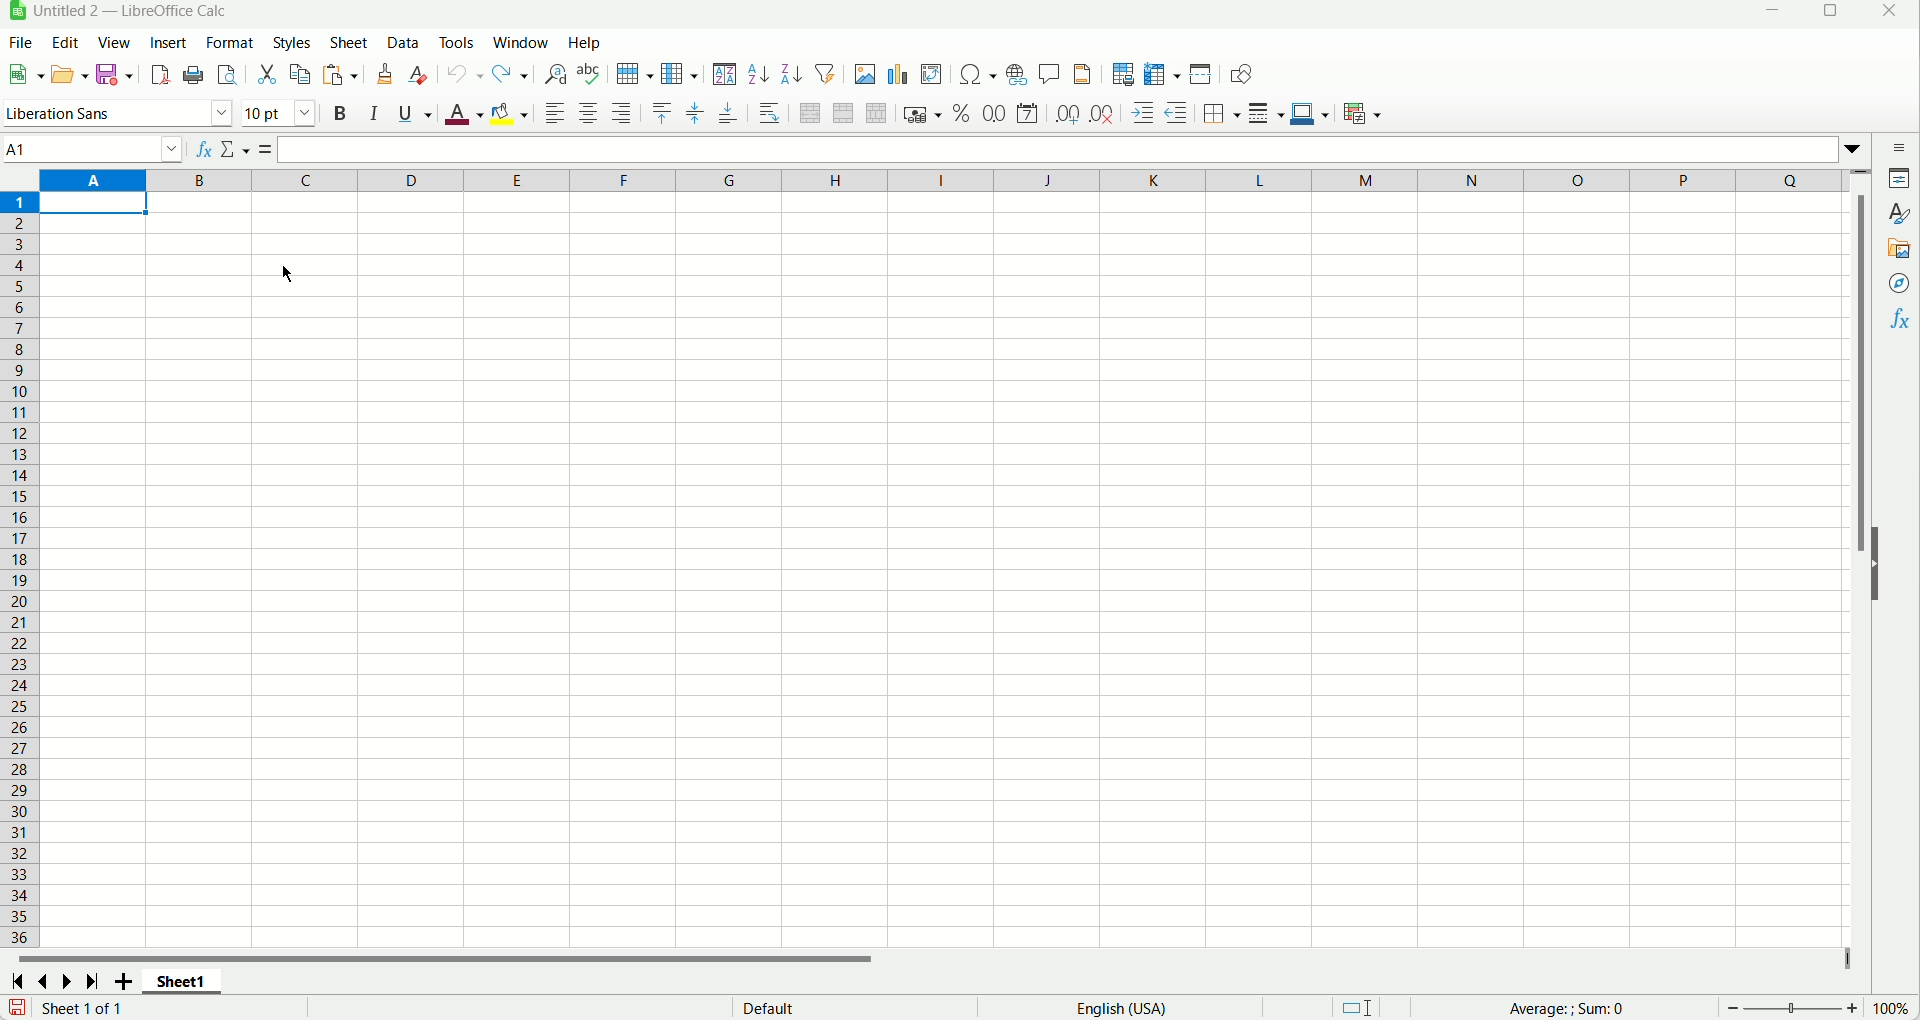 Image resolution: width=1920 pixels, height=1020 pixels. I want to click on Save changes, so click(14, 1006).